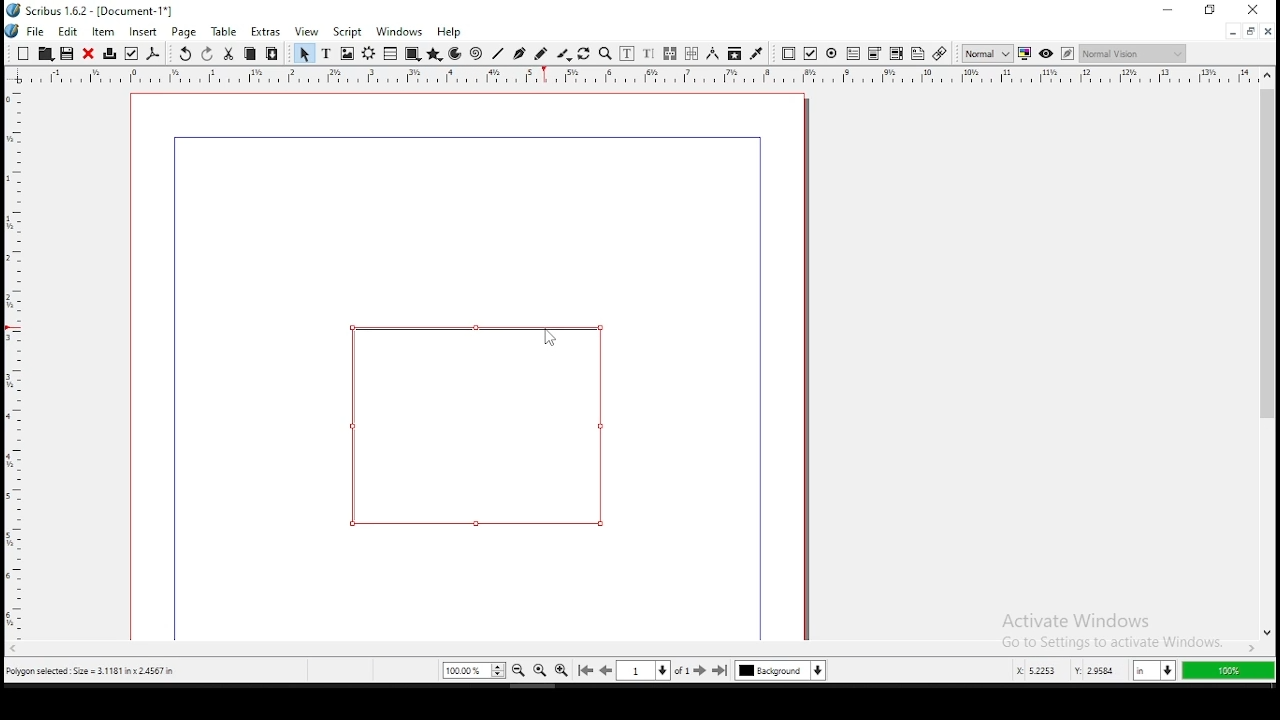  What do you see at coordinates (91, 11) in the screenshot?
I see `icon and file name` at bounding box center [91, 11].